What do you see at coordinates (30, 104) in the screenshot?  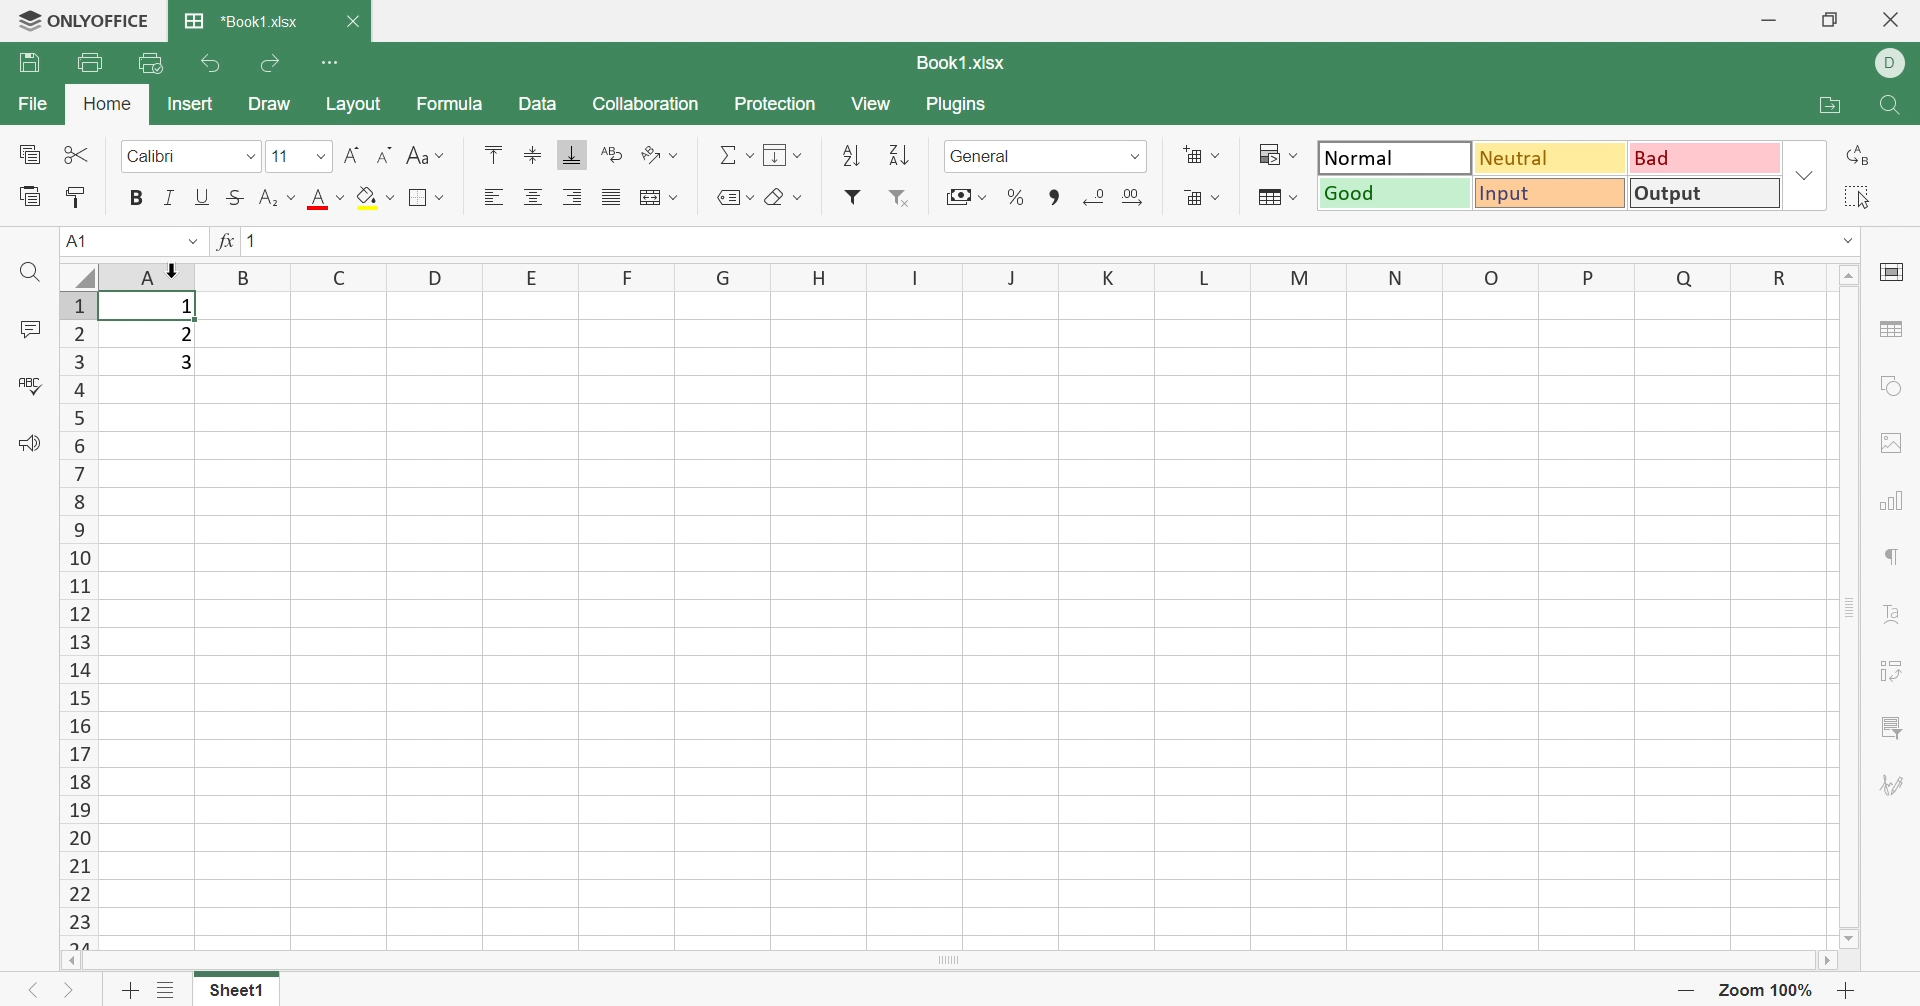 I see `File` at bounding box center [30, 104].